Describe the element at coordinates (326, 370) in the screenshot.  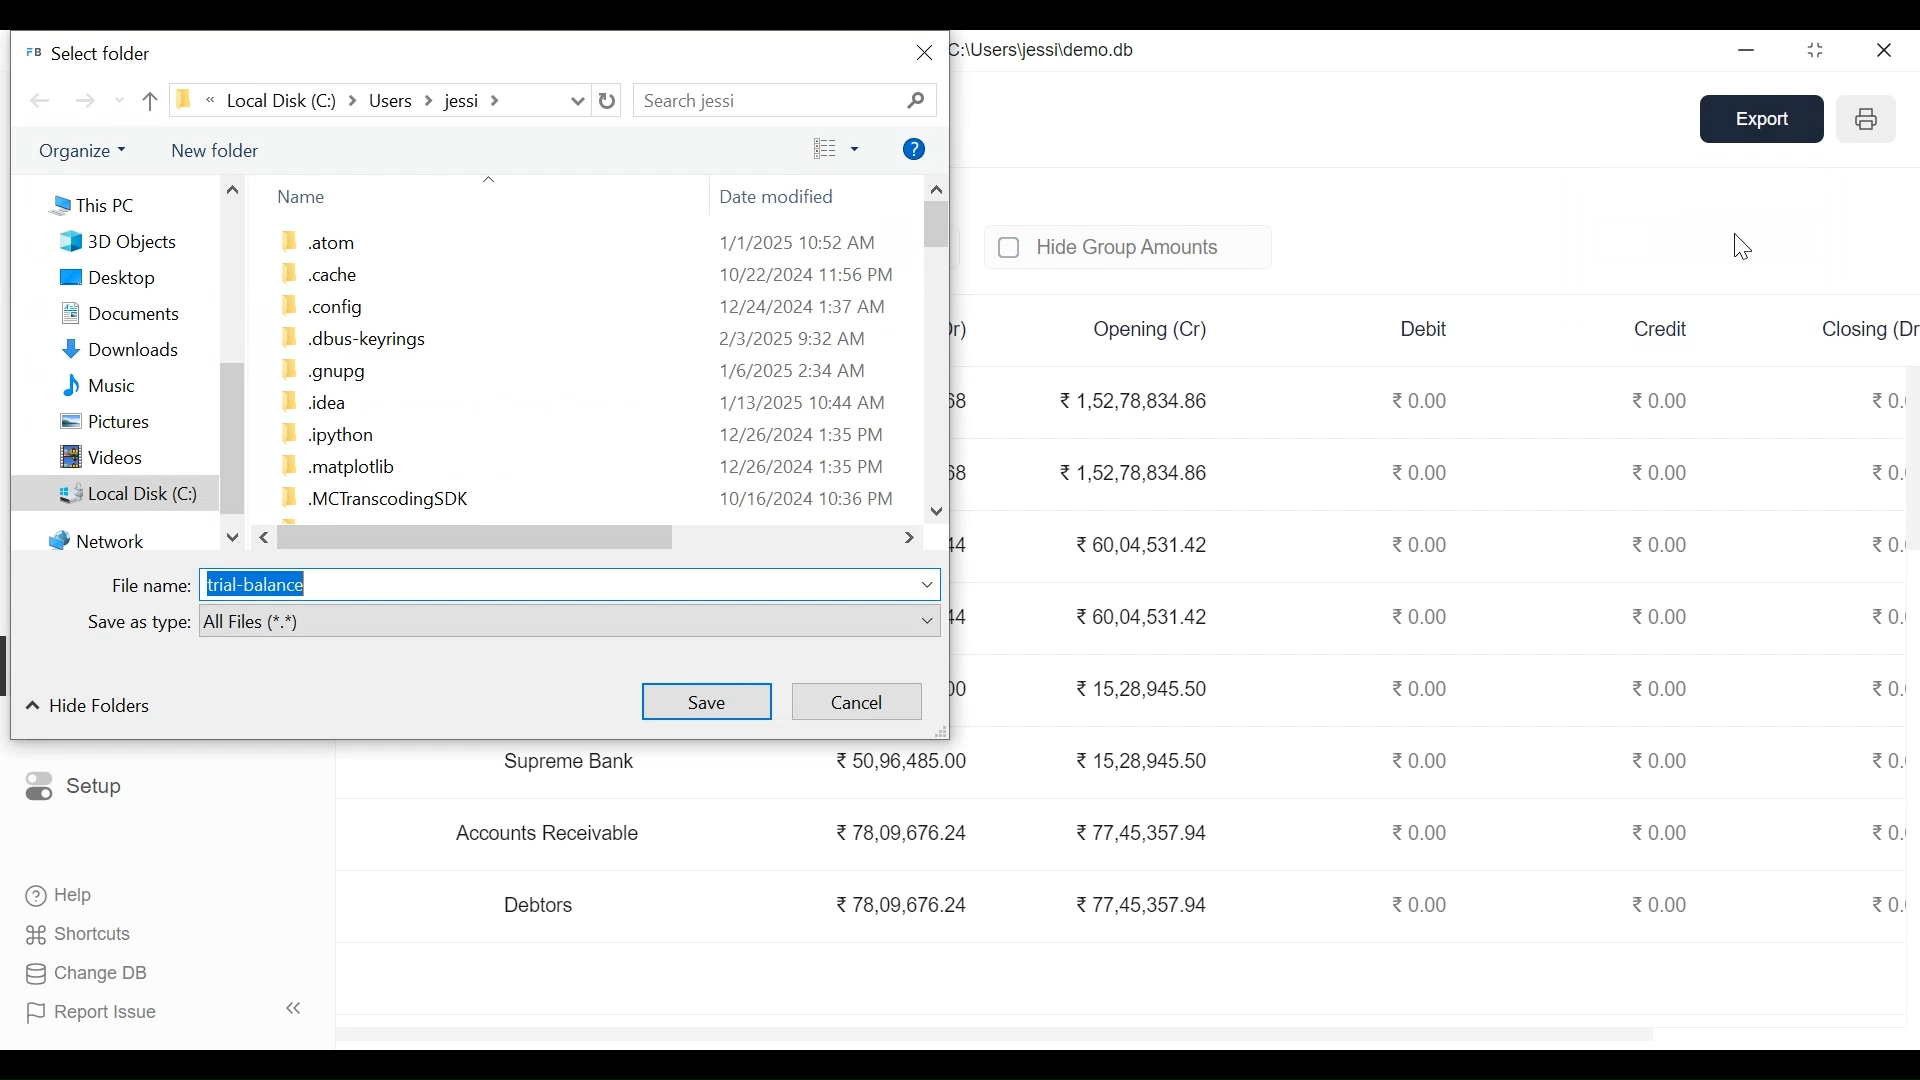
I see `gnupg` at that location.